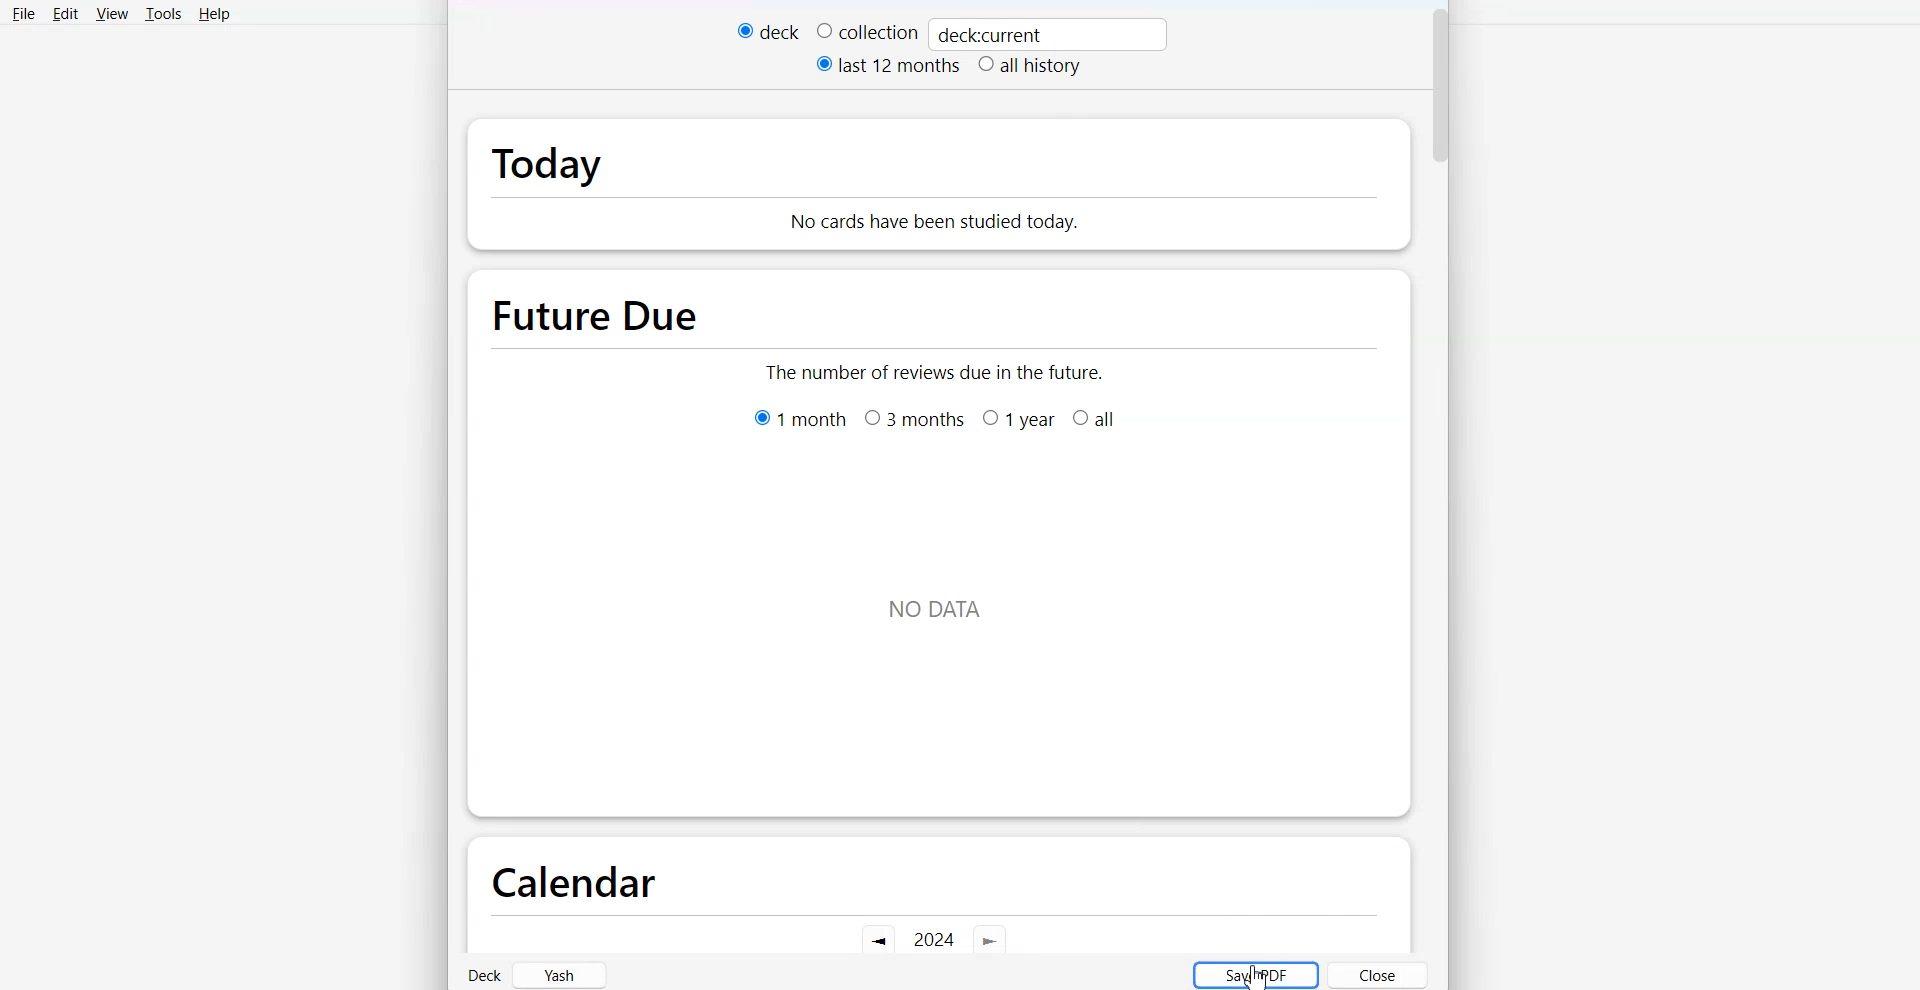 This screenshot has width=1920, height=990. What do you see at coordinates (572, 879) in the screenshot?
I see `Calendar` at bounding box center [572, 879].